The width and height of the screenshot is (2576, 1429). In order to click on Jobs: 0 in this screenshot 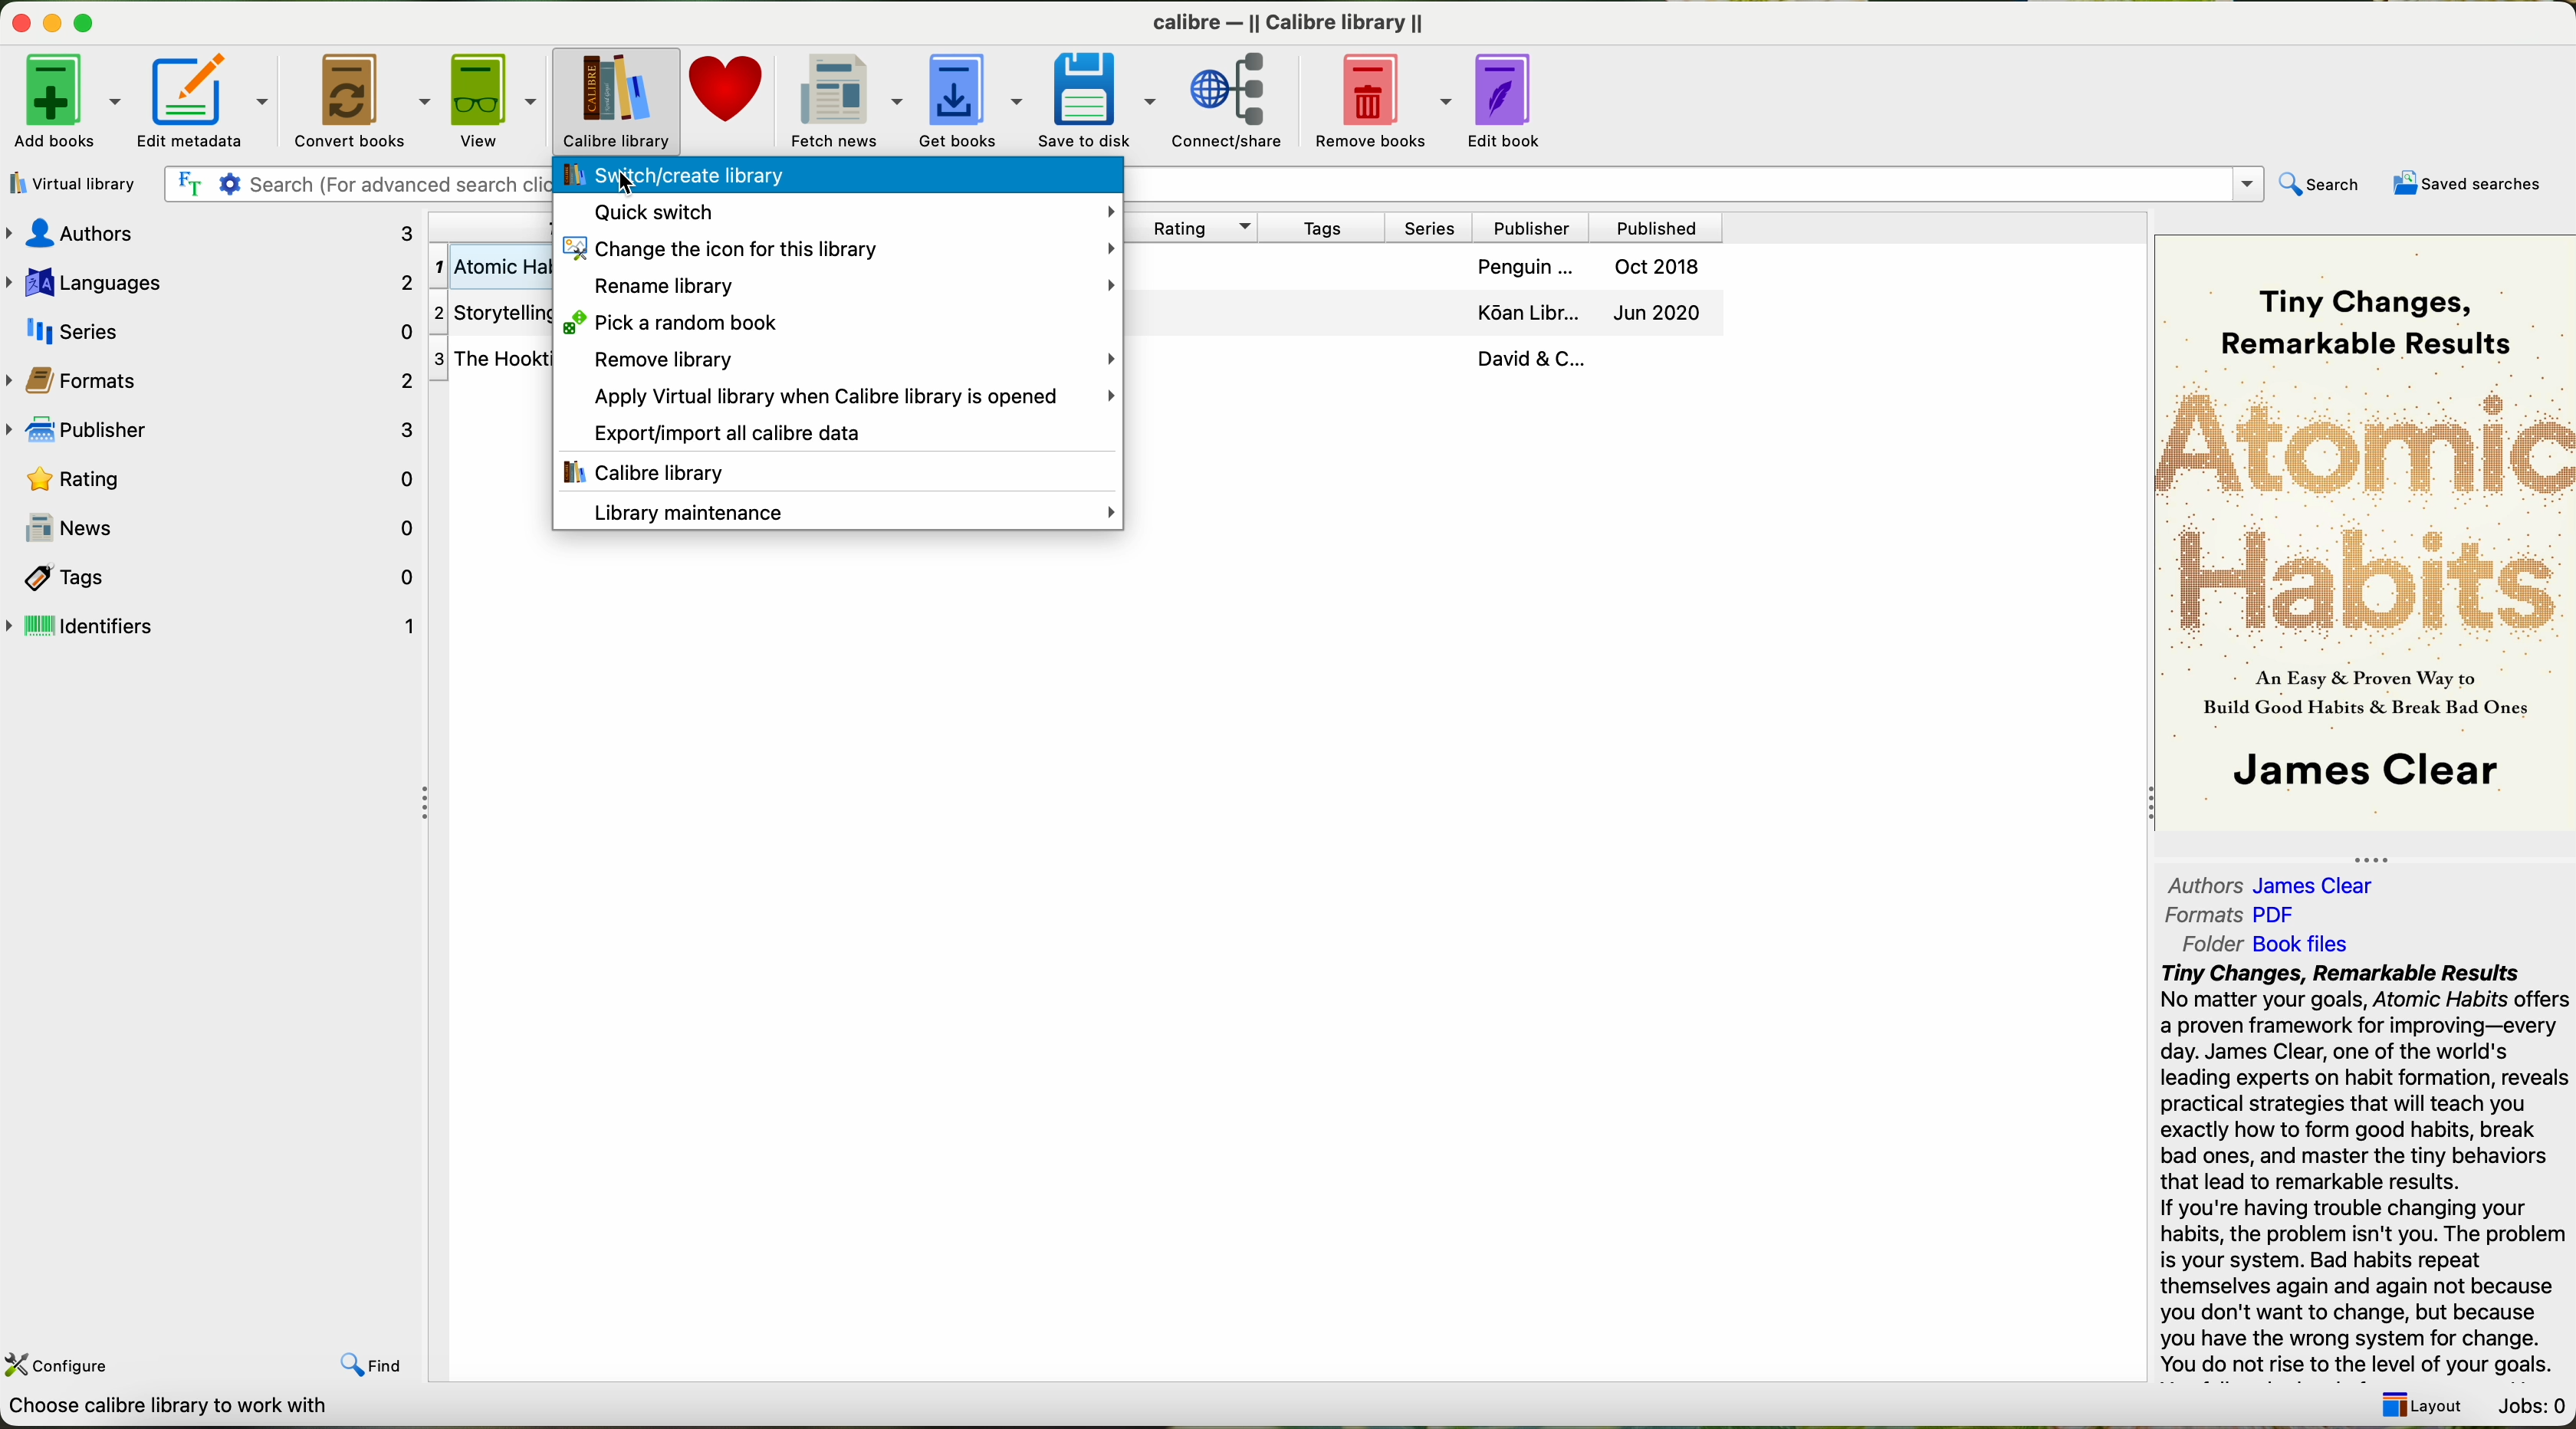, I will do `click(2529, 1401)`.